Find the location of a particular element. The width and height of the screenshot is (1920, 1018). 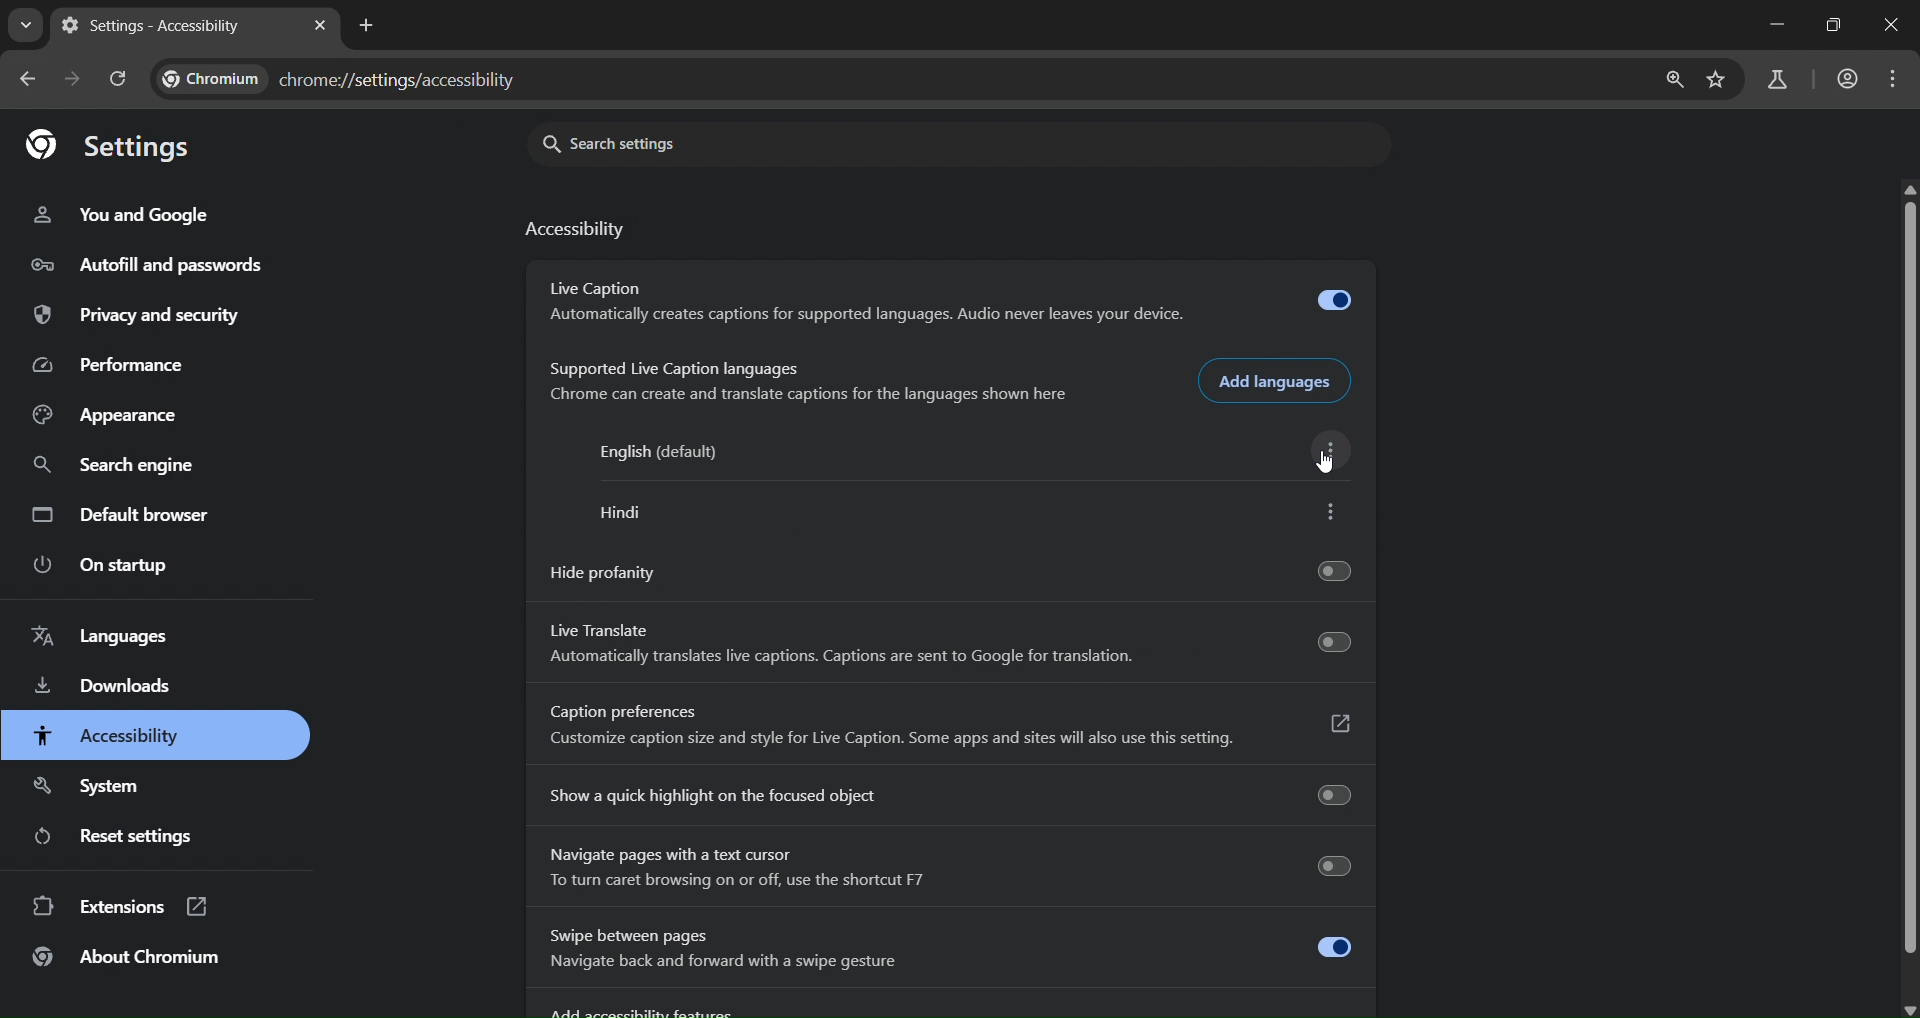

search labs is located at coordinates (1780, 79).